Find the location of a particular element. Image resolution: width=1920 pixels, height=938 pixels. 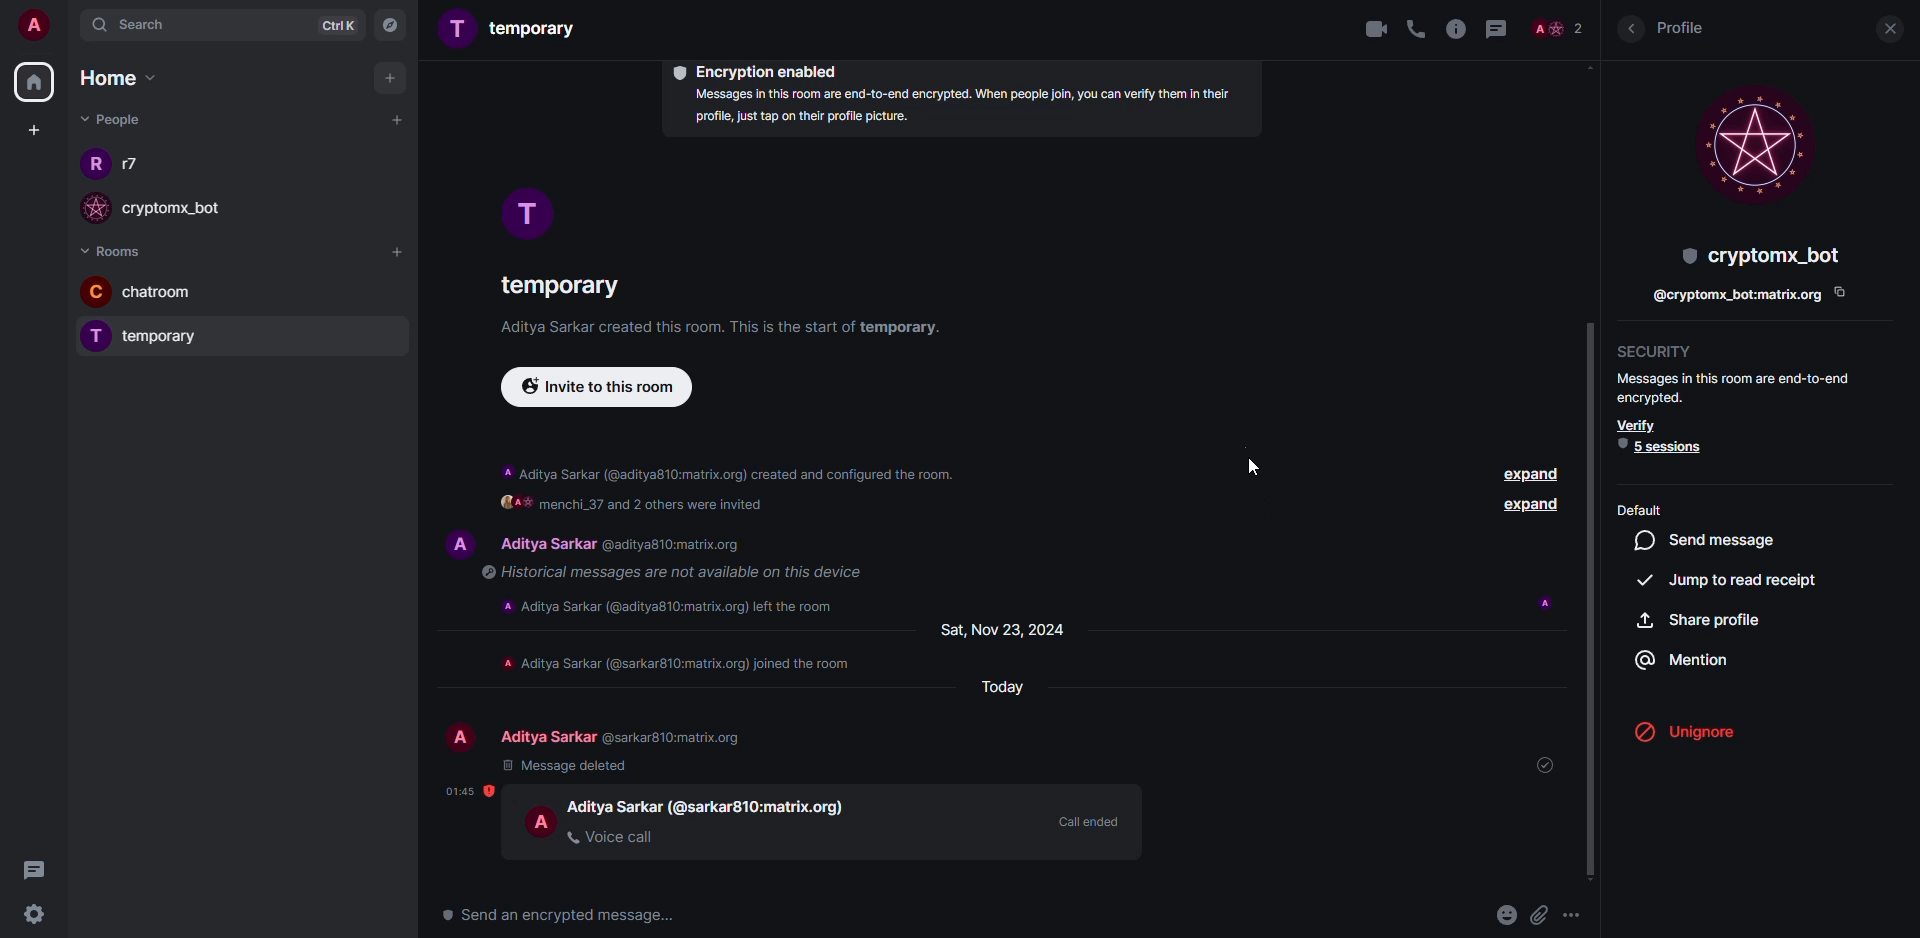

room is located at coordinates (512, 29).